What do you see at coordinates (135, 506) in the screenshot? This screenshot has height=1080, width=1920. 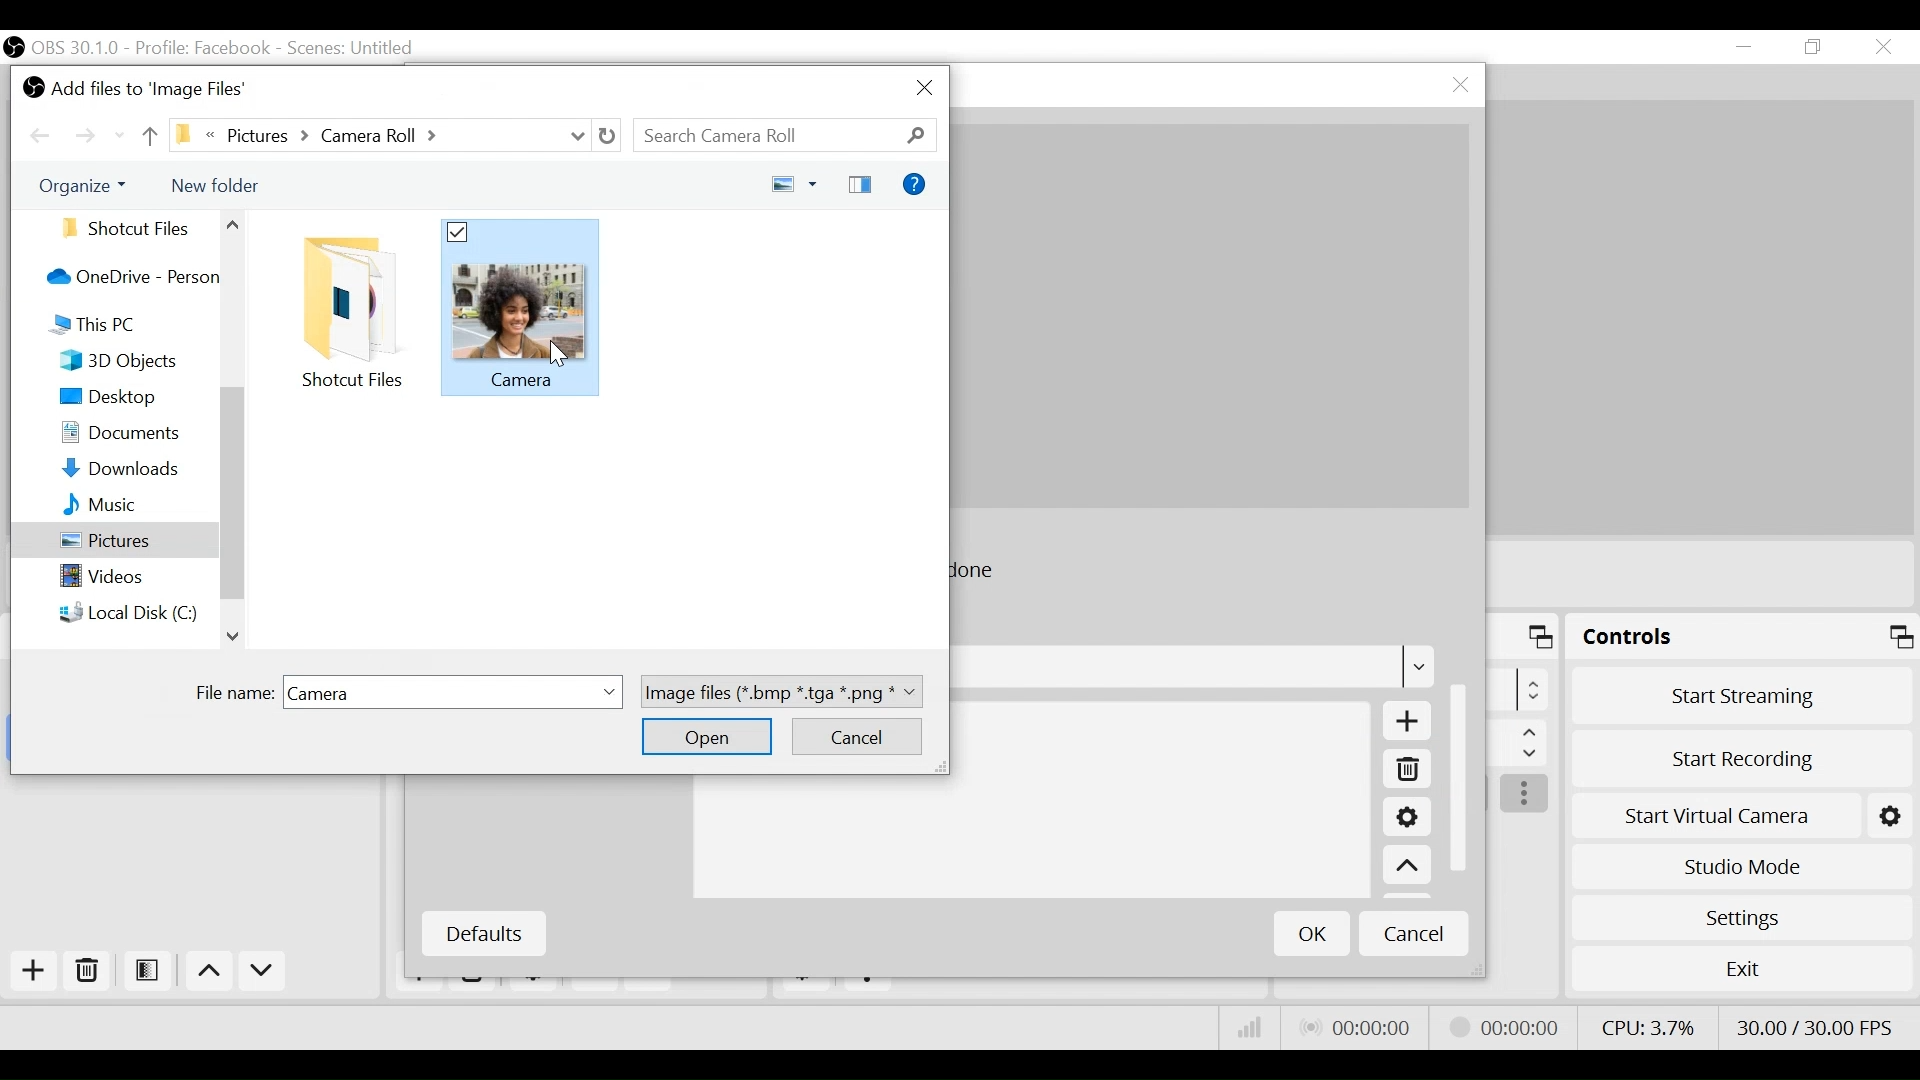 I see `Music` at bounding box center [135, 506].